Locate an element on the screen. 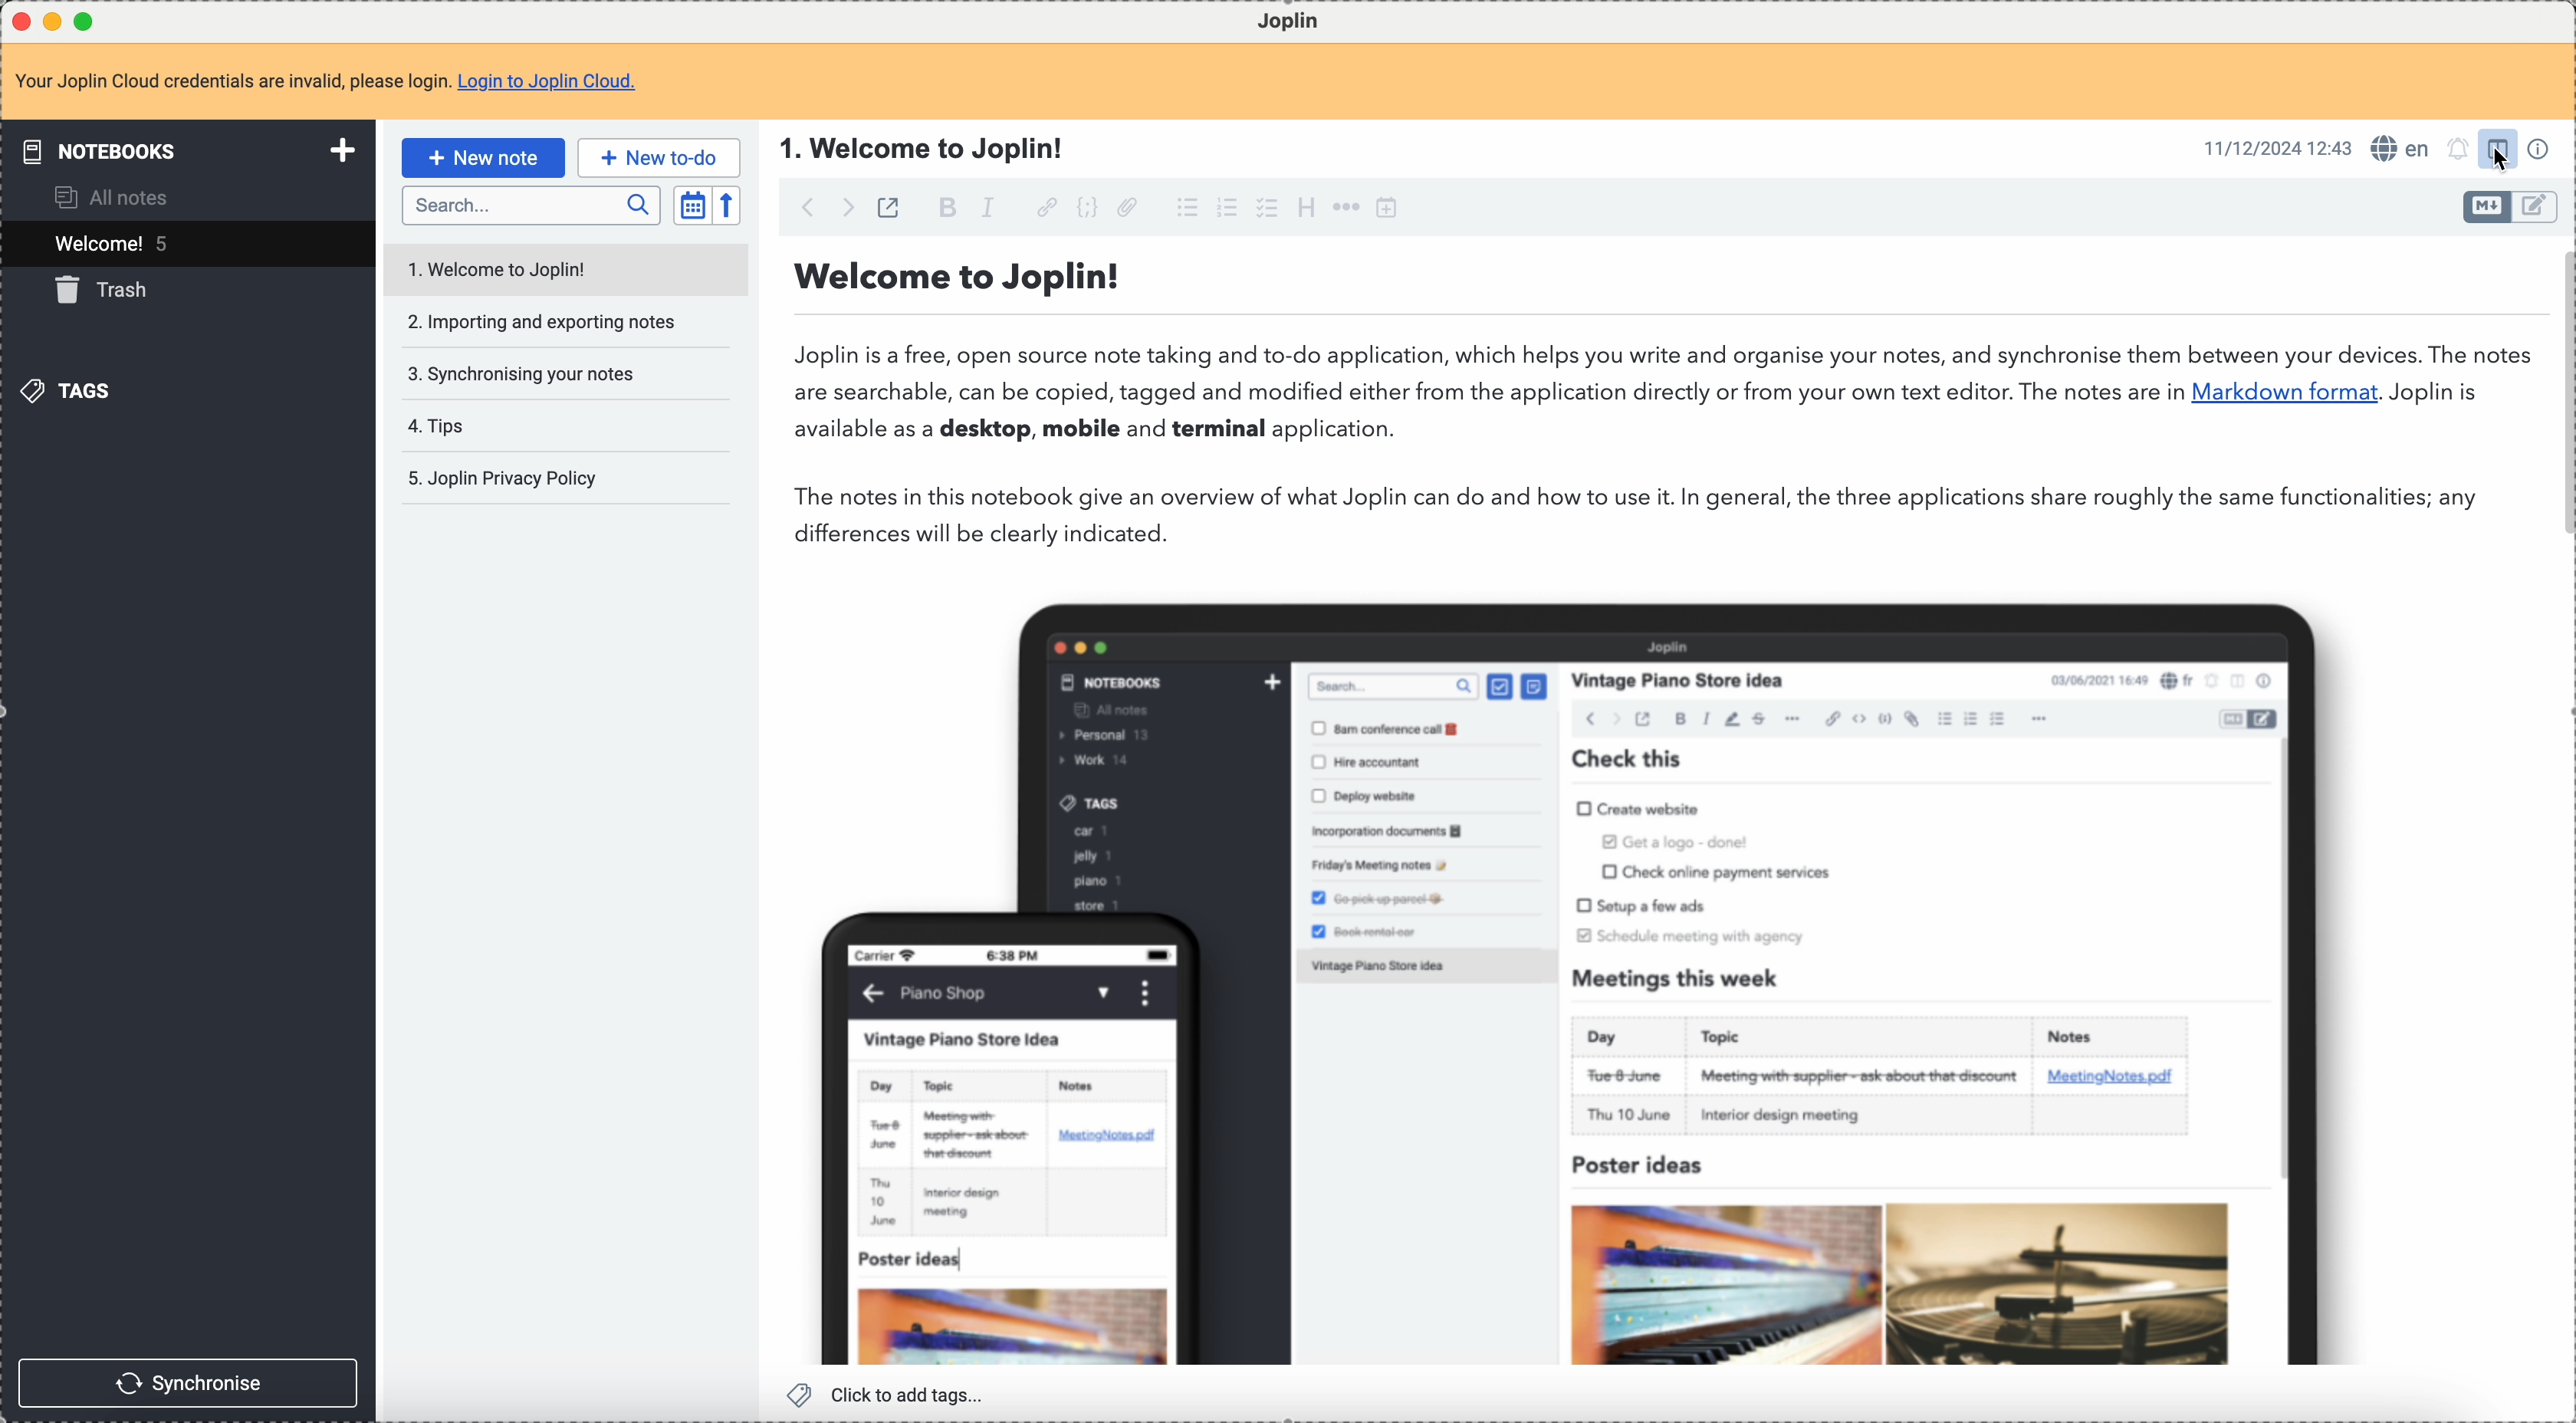 The width and height of the screenshot is (2576, 1423). synchronising your notes is located at coordinates (521, 372).